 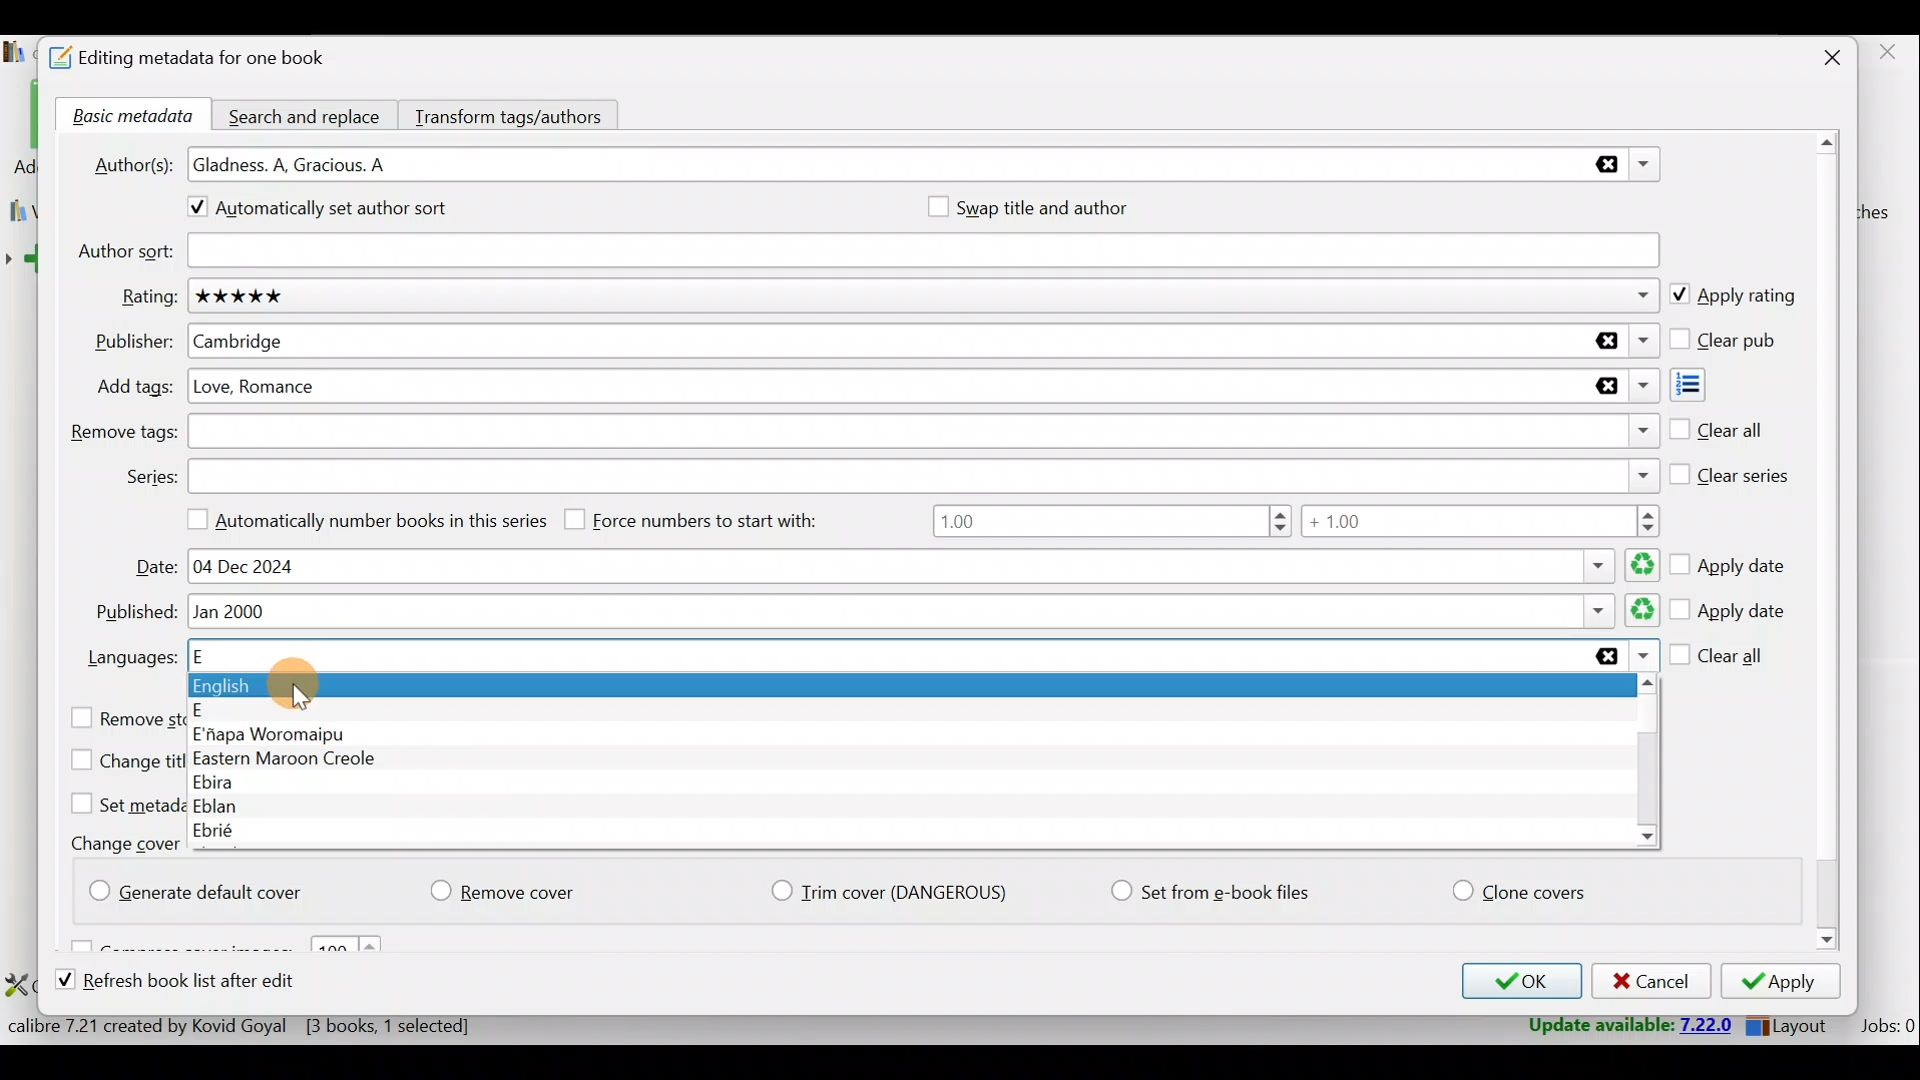 What do you see at coordinates (1648, 982) in the screenshot?
I see `Cancel` at bounding box center [1648, 982].